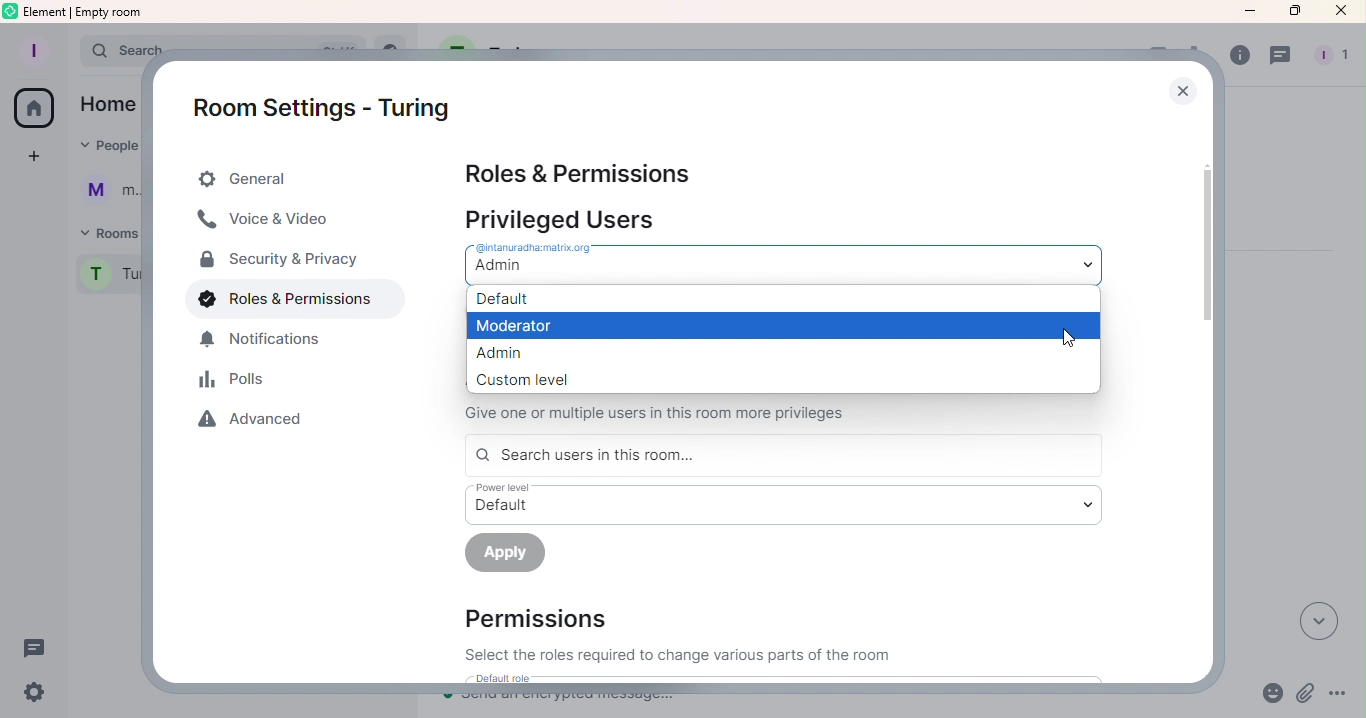 The image size is (1366, 718). I want to click on people, so click(1332, 56).